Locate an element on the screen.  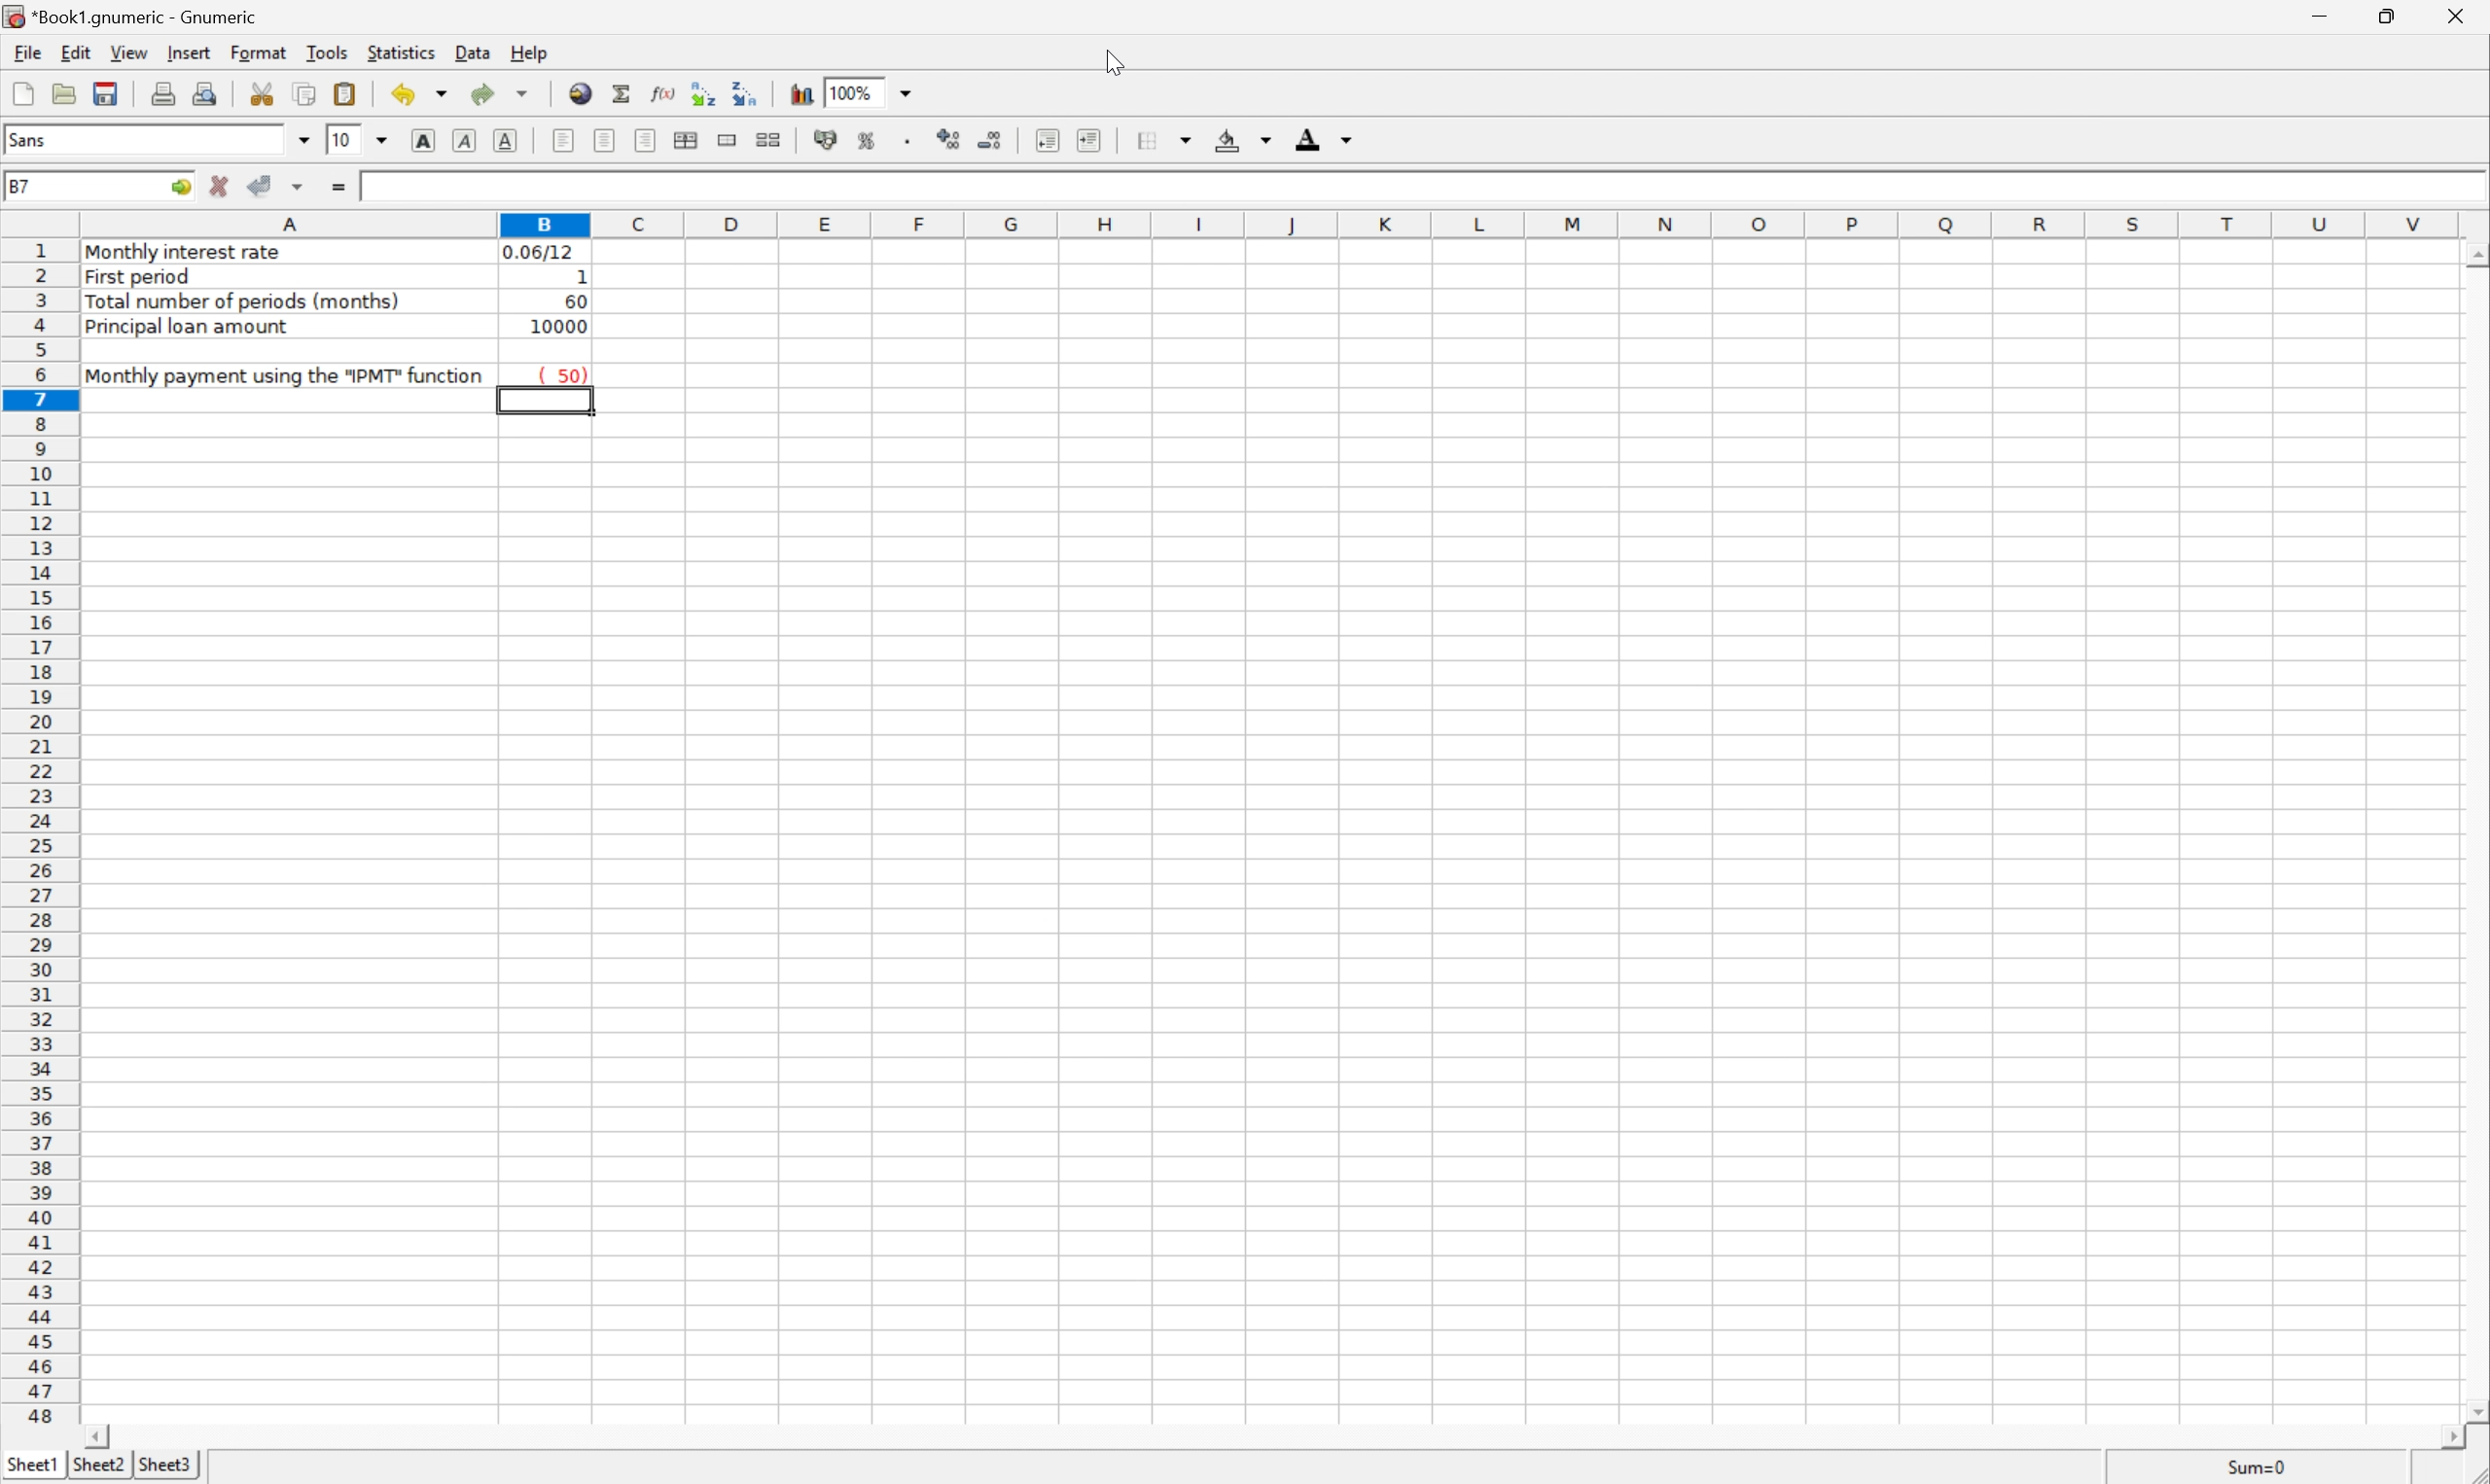
Cursor is located at coordinates (1111, 60).